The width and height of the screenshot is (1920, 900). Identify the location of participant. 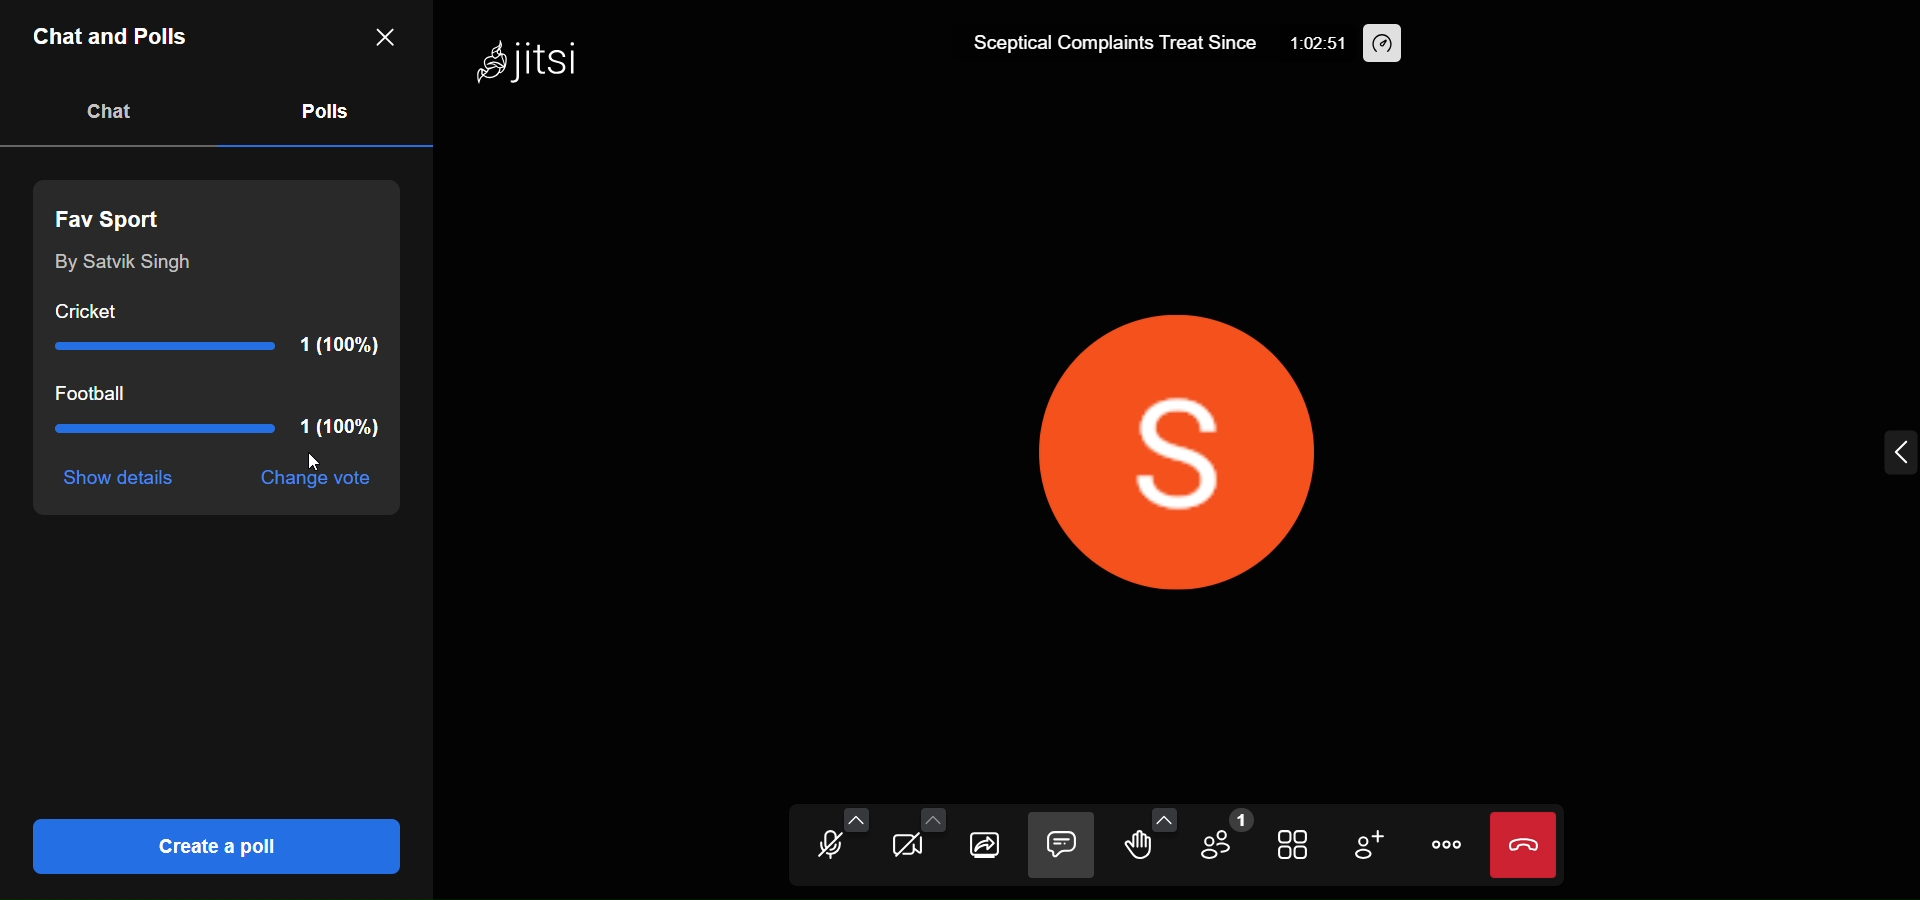
(1222, 839).